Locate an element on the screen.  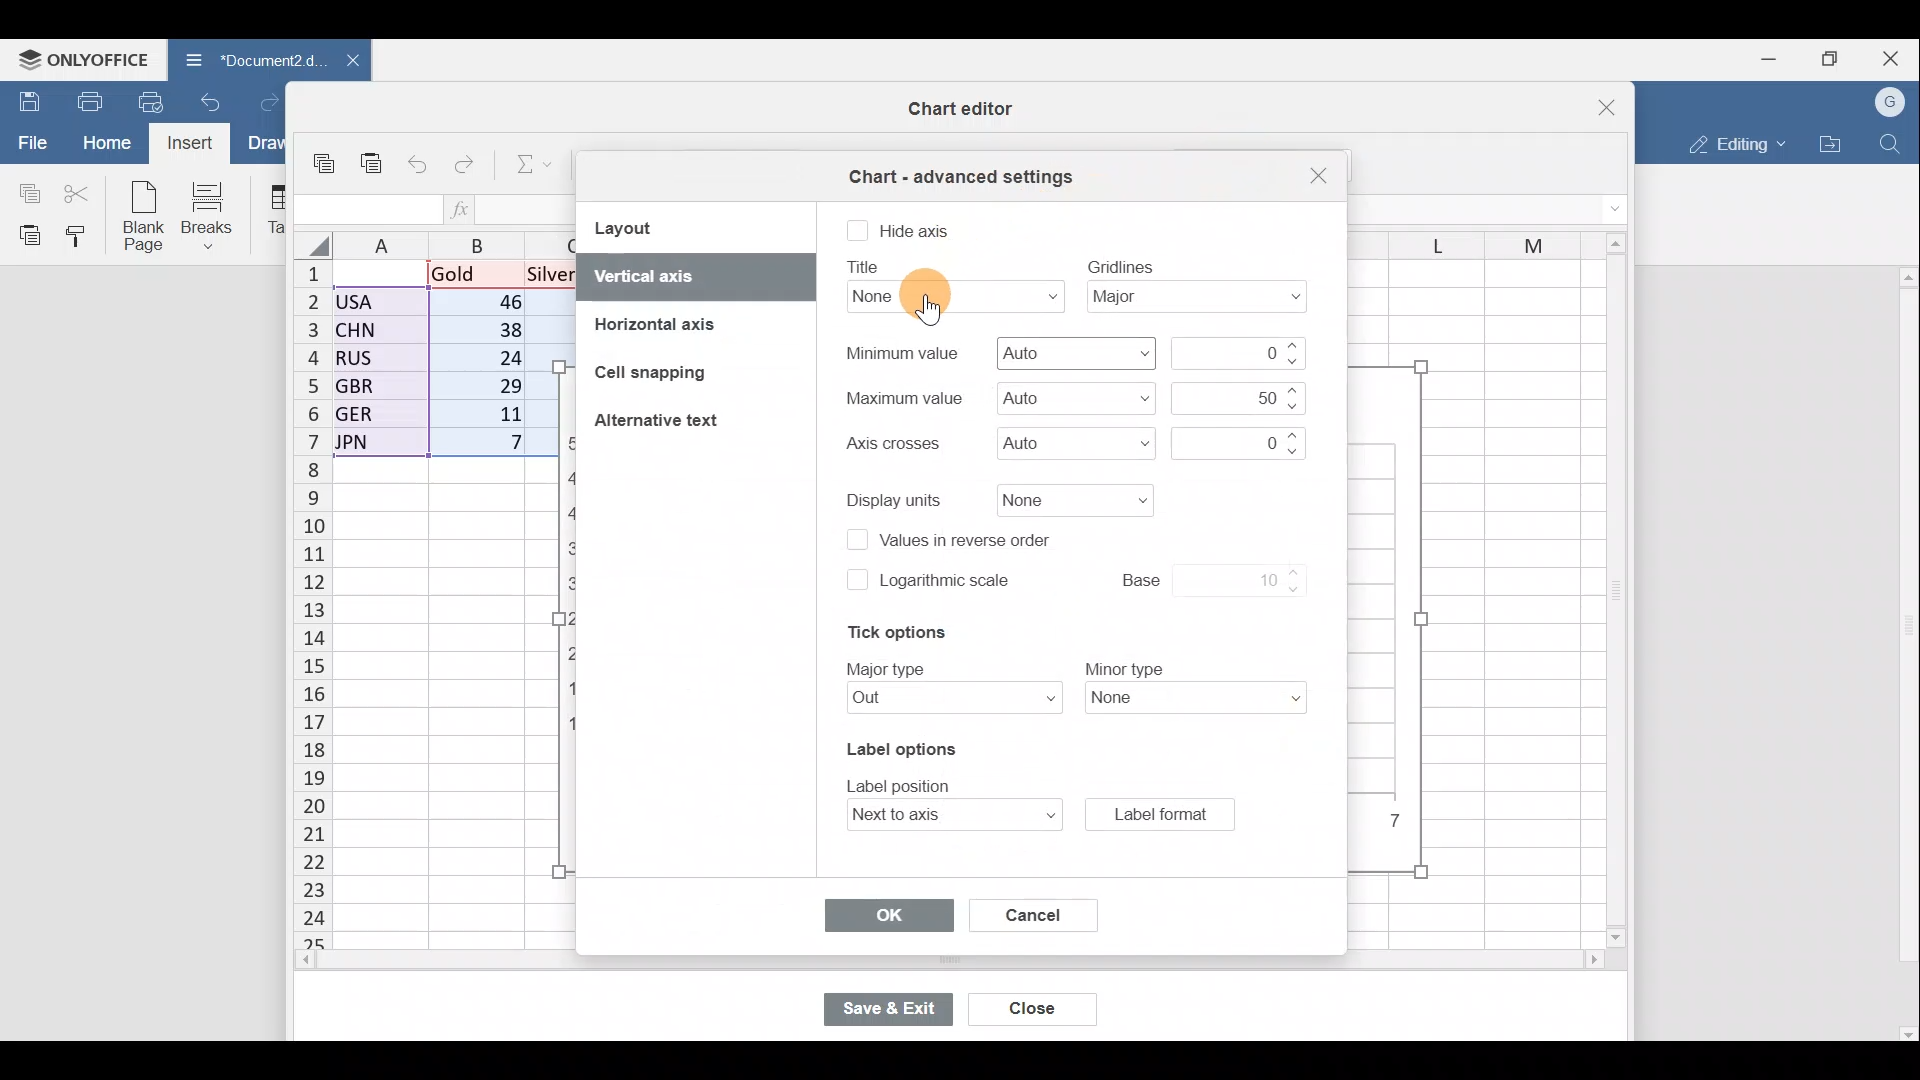
text is located at coordinates (867, 267).